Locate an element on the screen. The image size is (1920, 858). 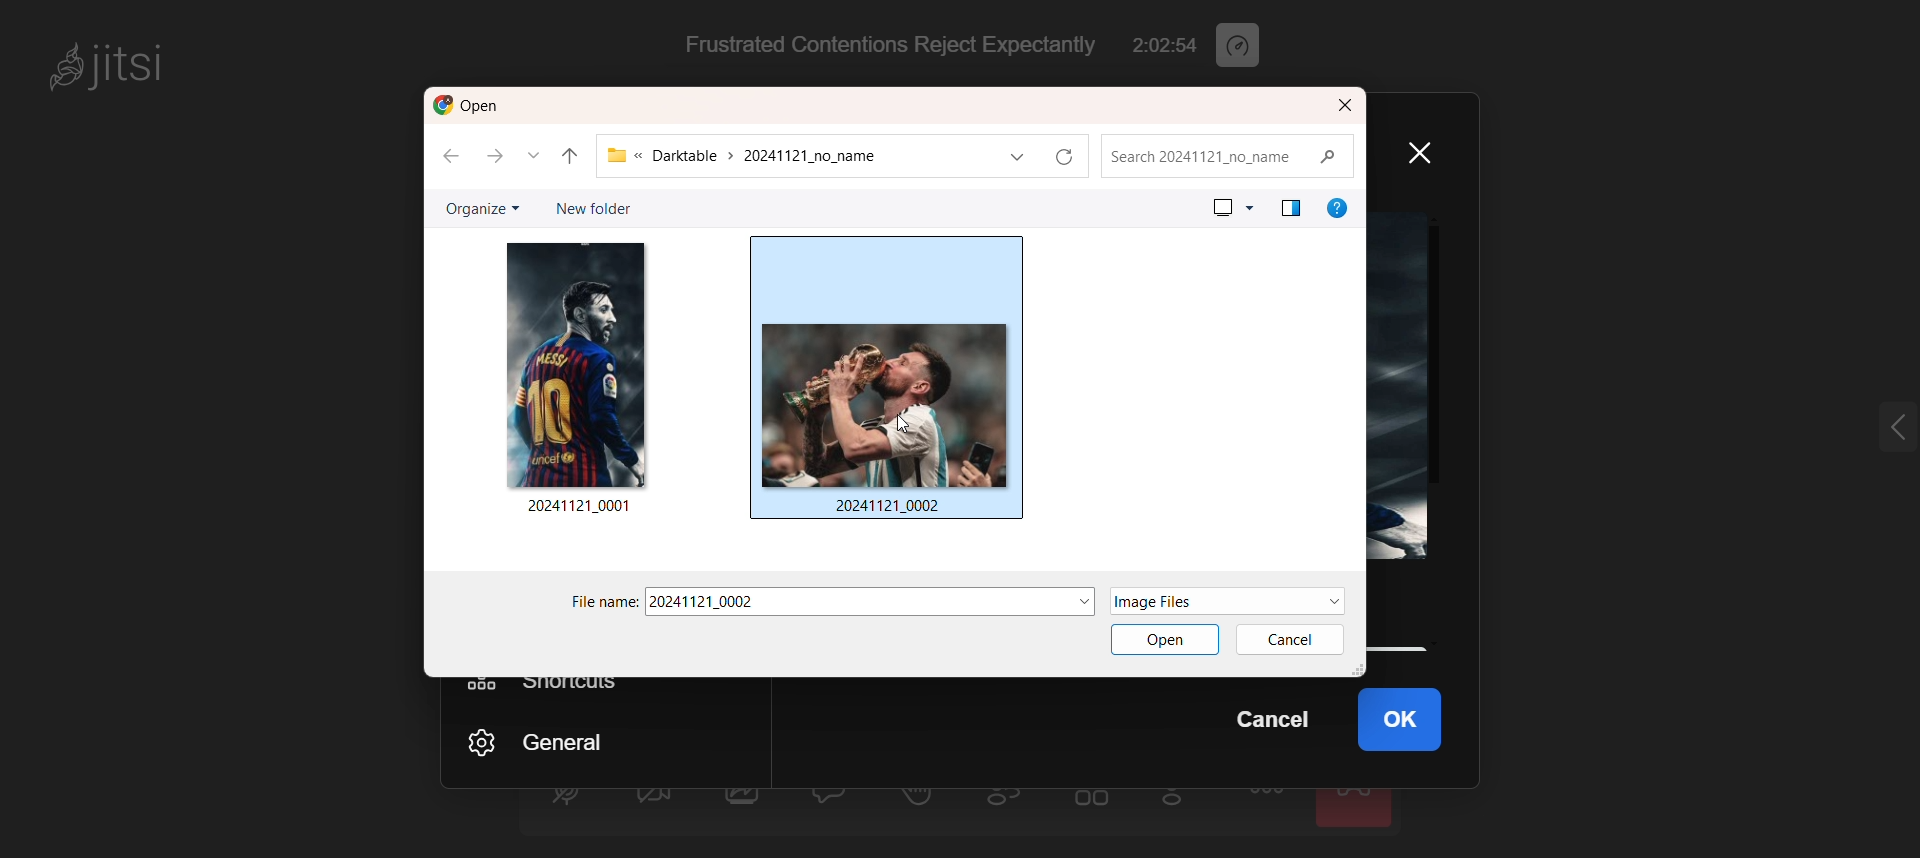
forward is located at coordinates (499, 157).